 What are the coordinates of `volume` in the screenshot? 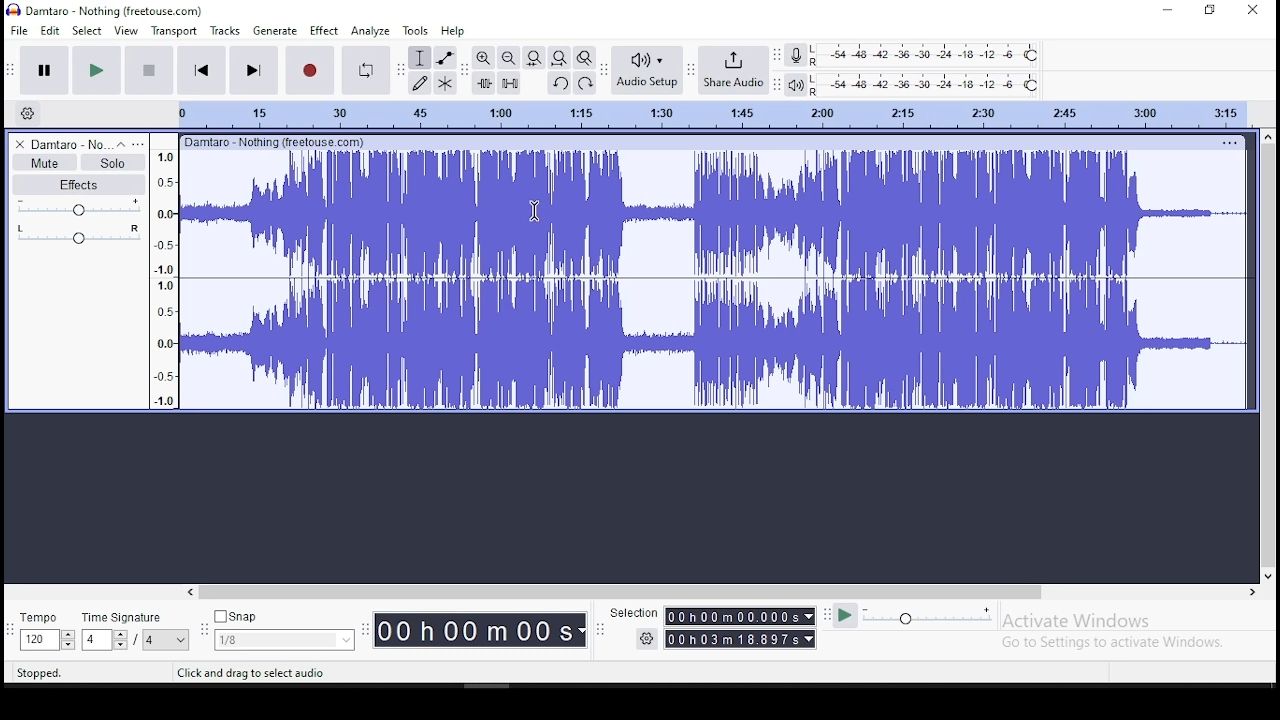 It's located at (77, 208).